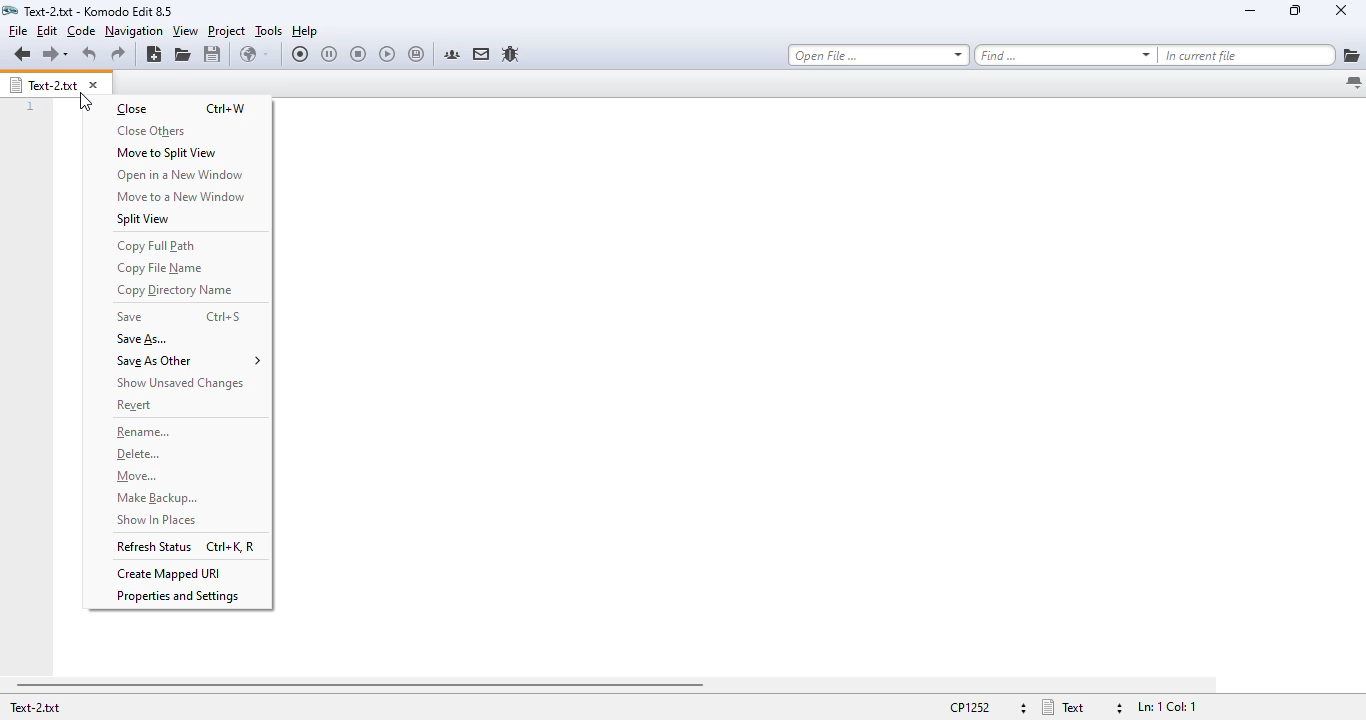 Image resolution: width=1366 pixels, height=720 pixels. I want to click on tools, so click(268, 31).